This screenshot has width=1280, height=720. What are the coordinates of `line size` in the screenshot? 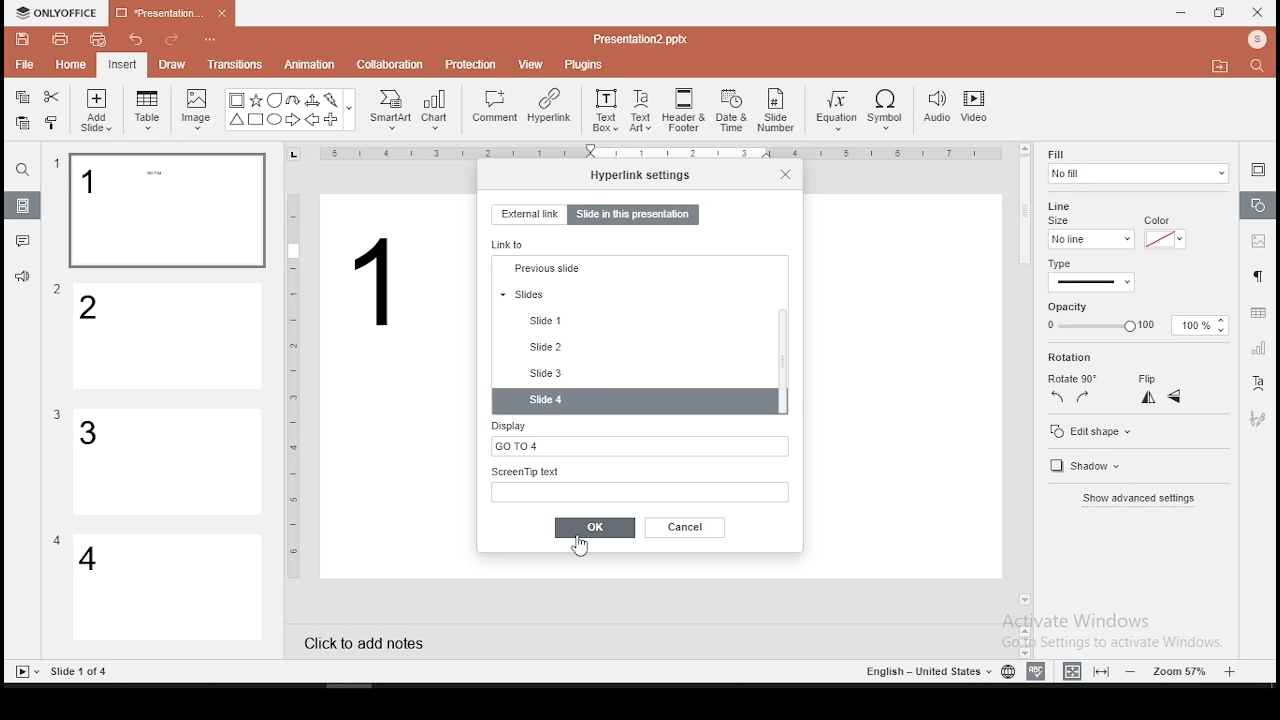 It's located at (1090, 238).